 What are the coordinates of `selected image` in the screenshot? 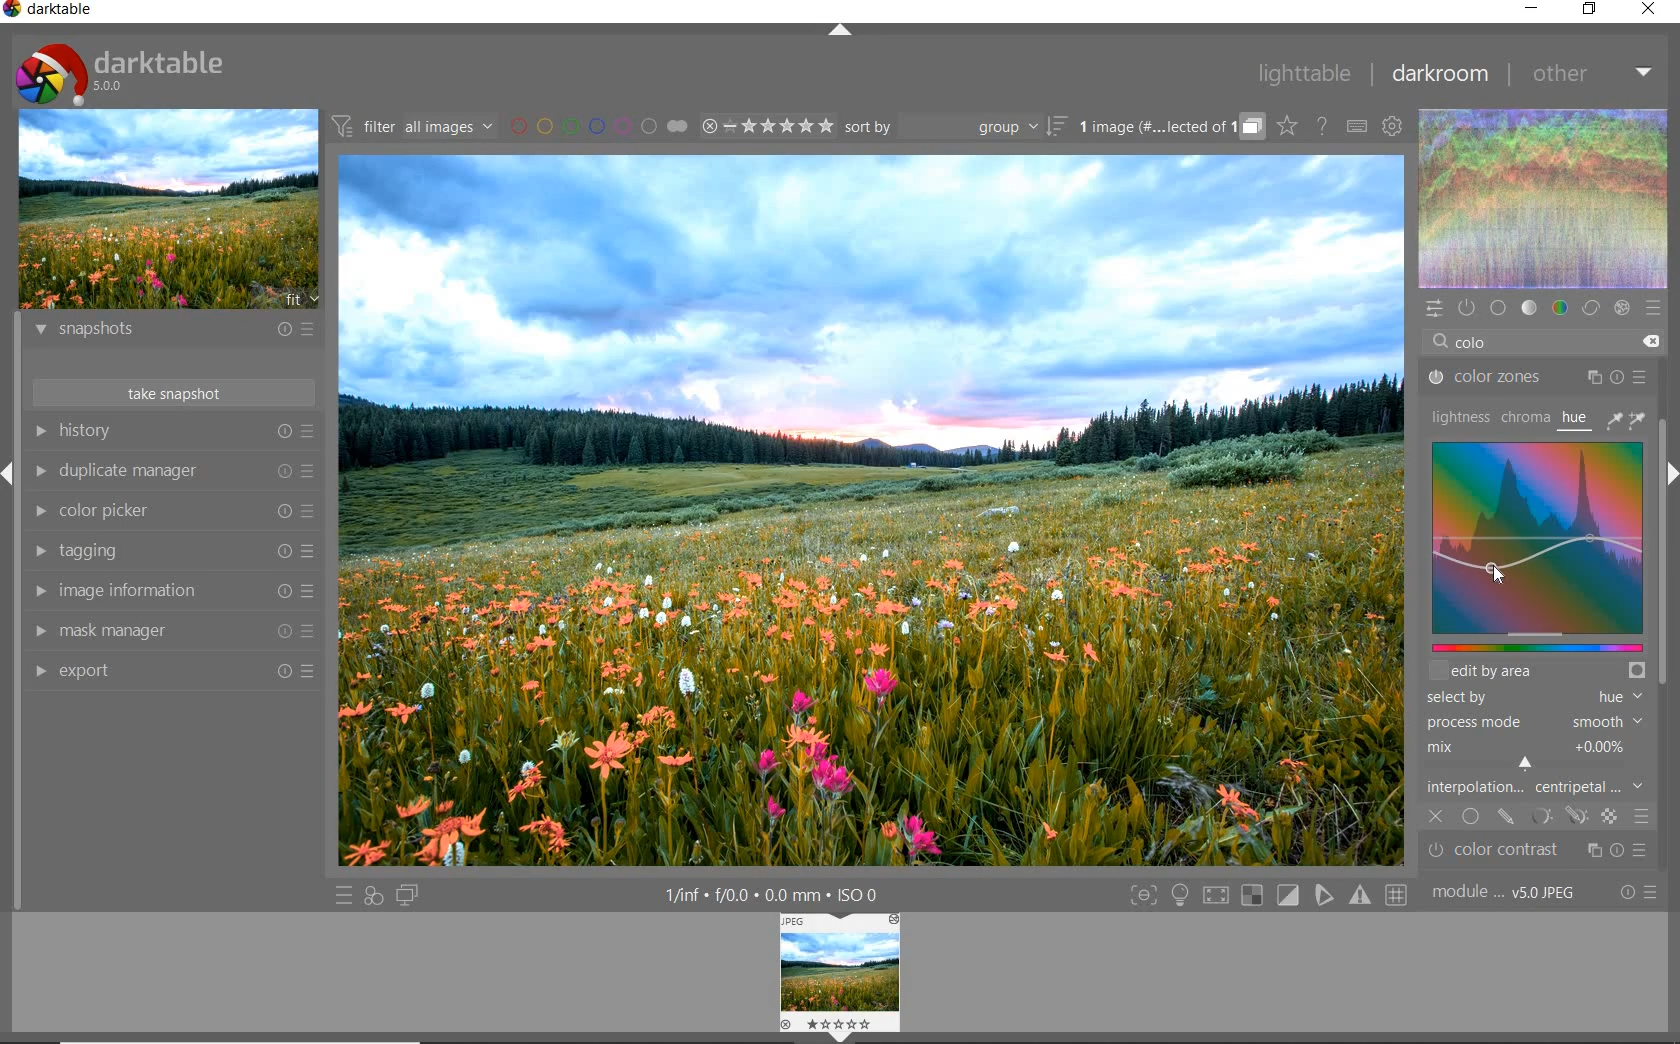 It's located at (875, 509).